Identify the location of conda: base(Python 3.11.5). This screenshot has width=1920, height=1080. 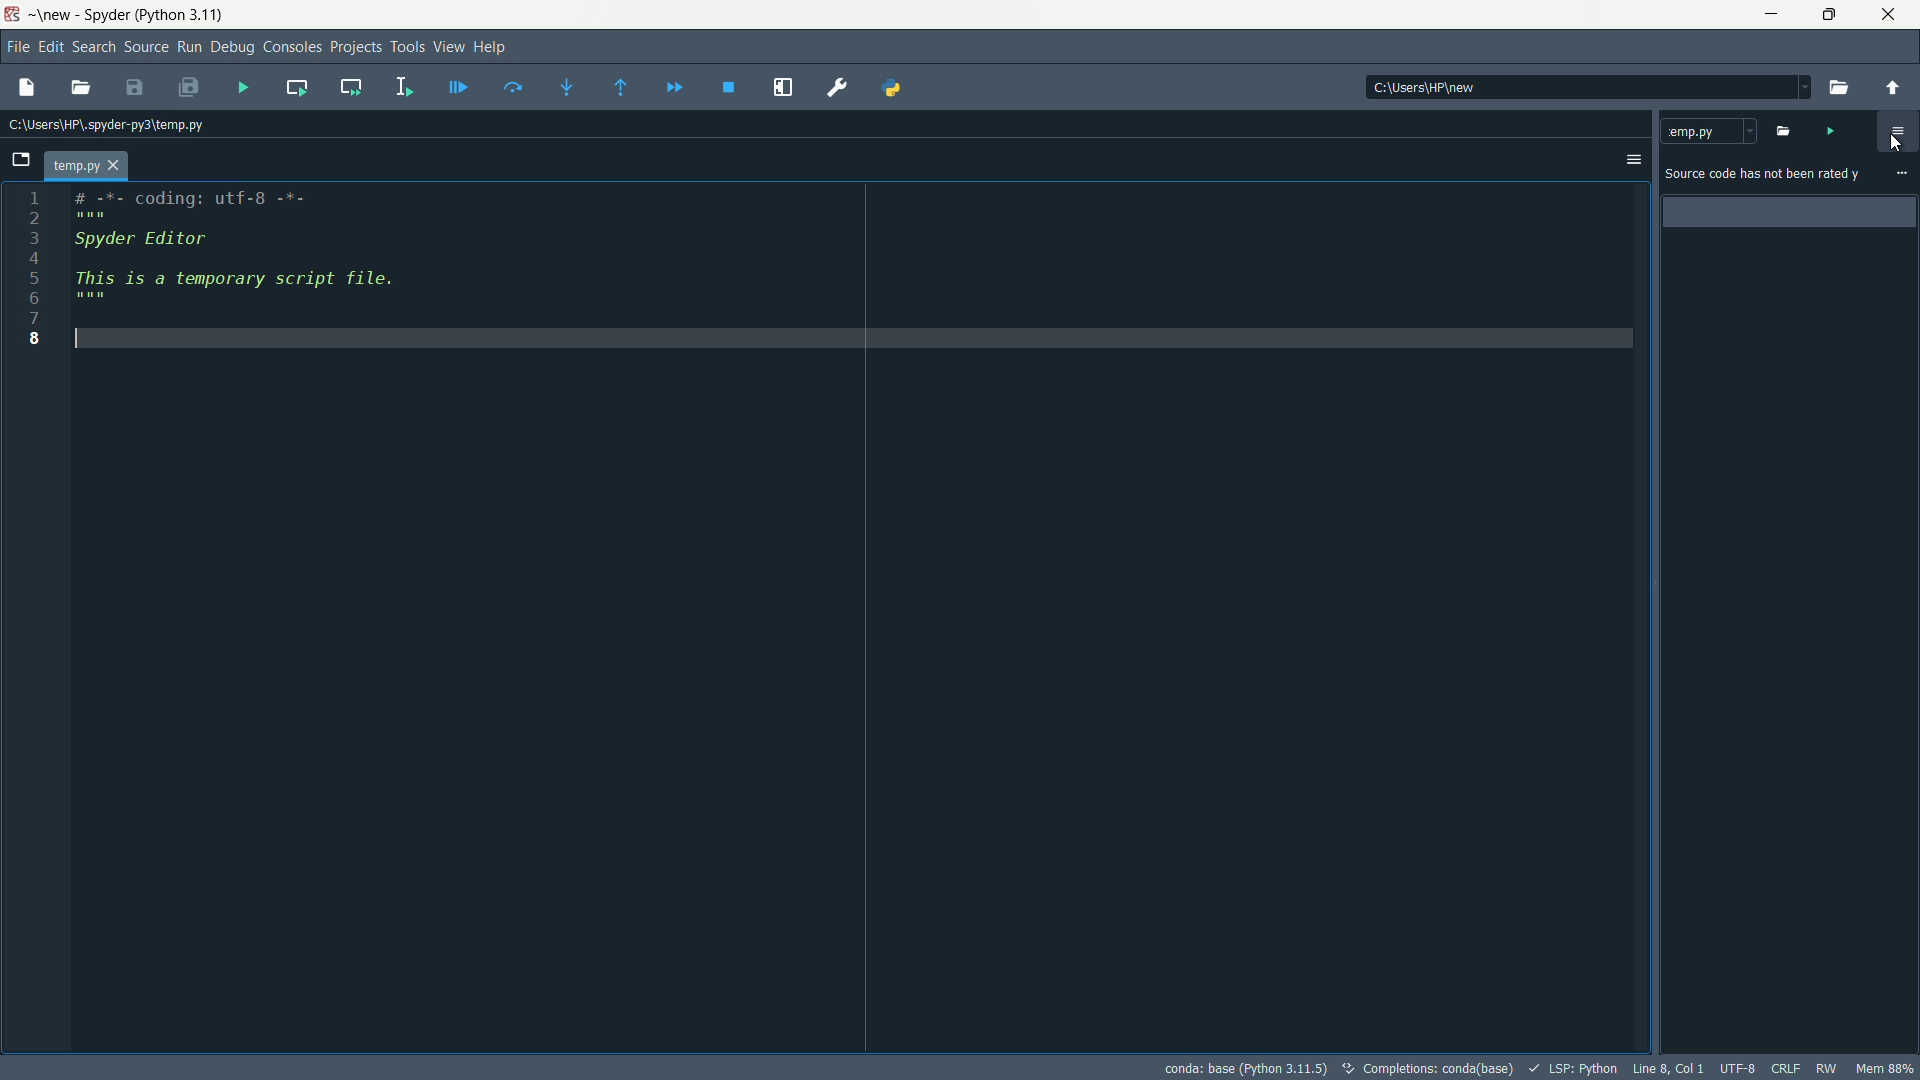
(1245, 1065).